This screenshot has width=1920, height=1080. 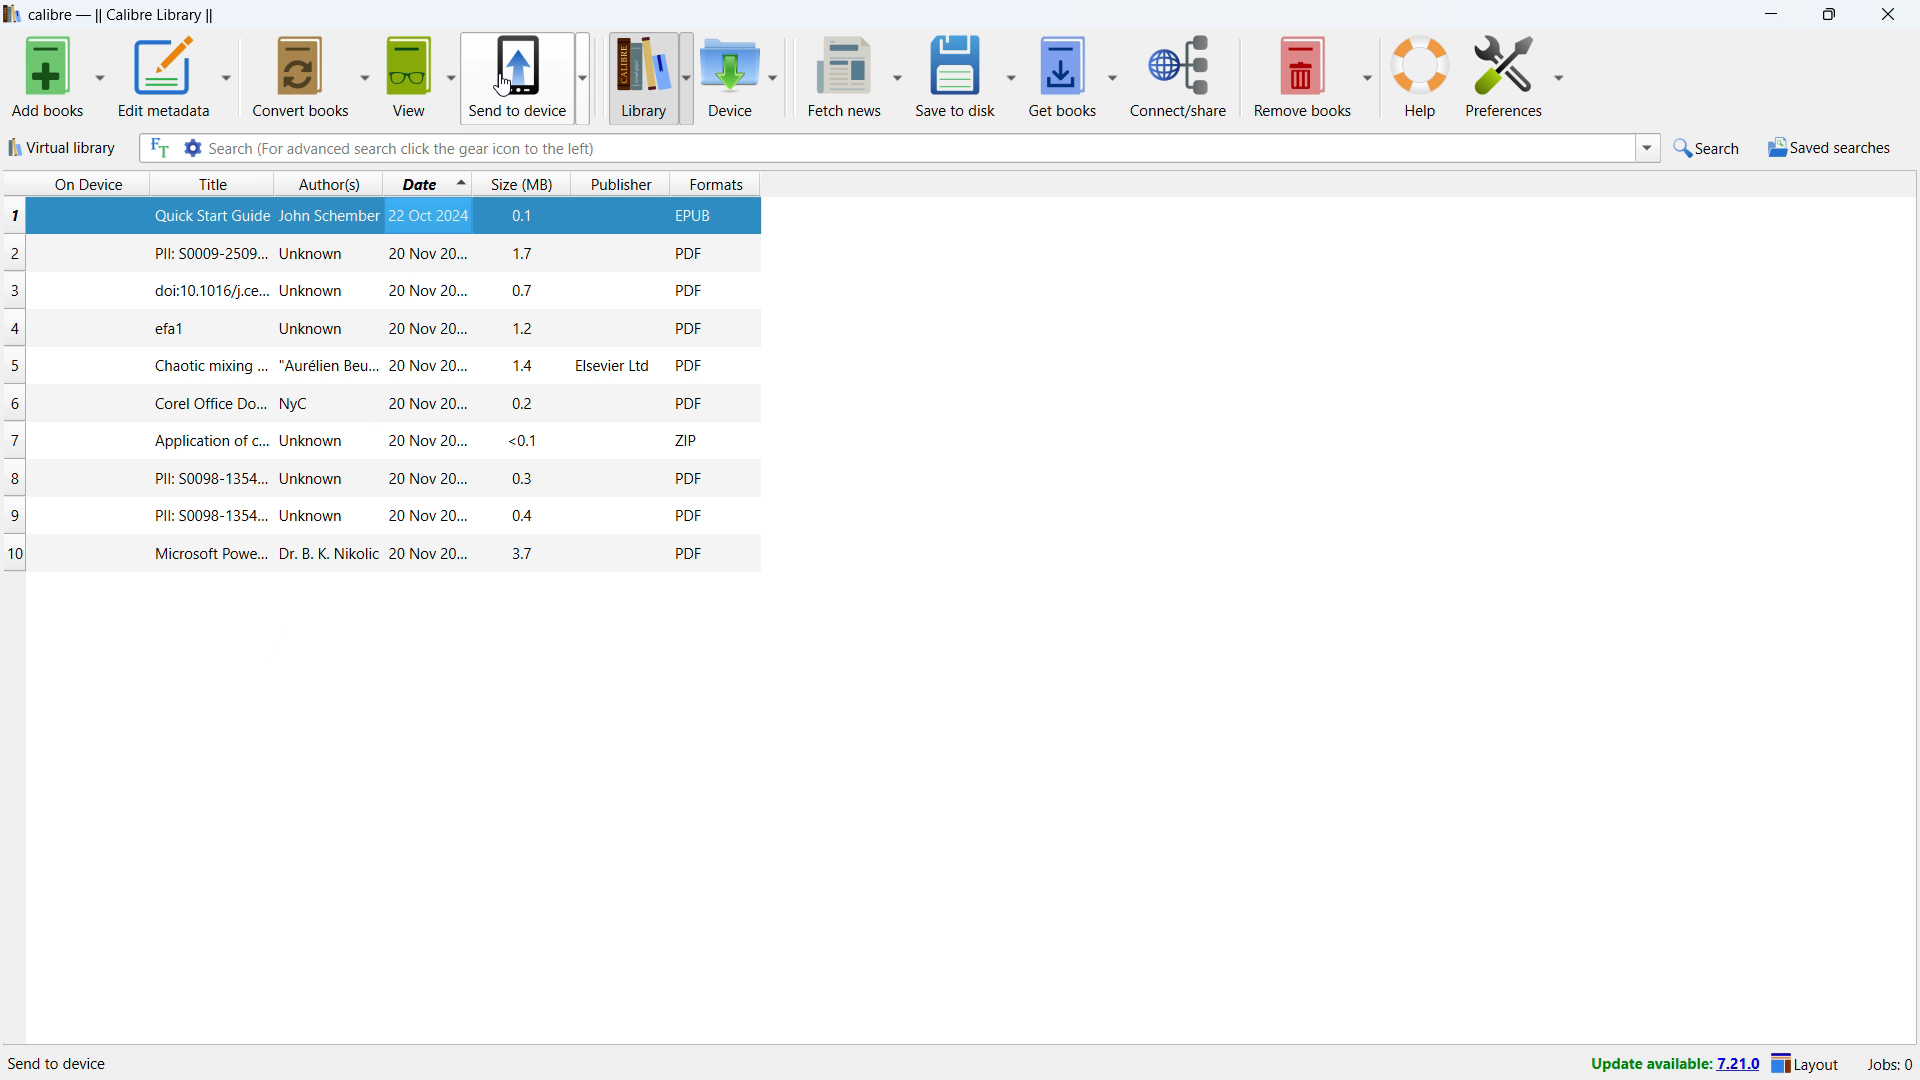 What do you see at coordinates (156, 148) in the screenshot?
I see `full text search` at bounding box center [156, 148].